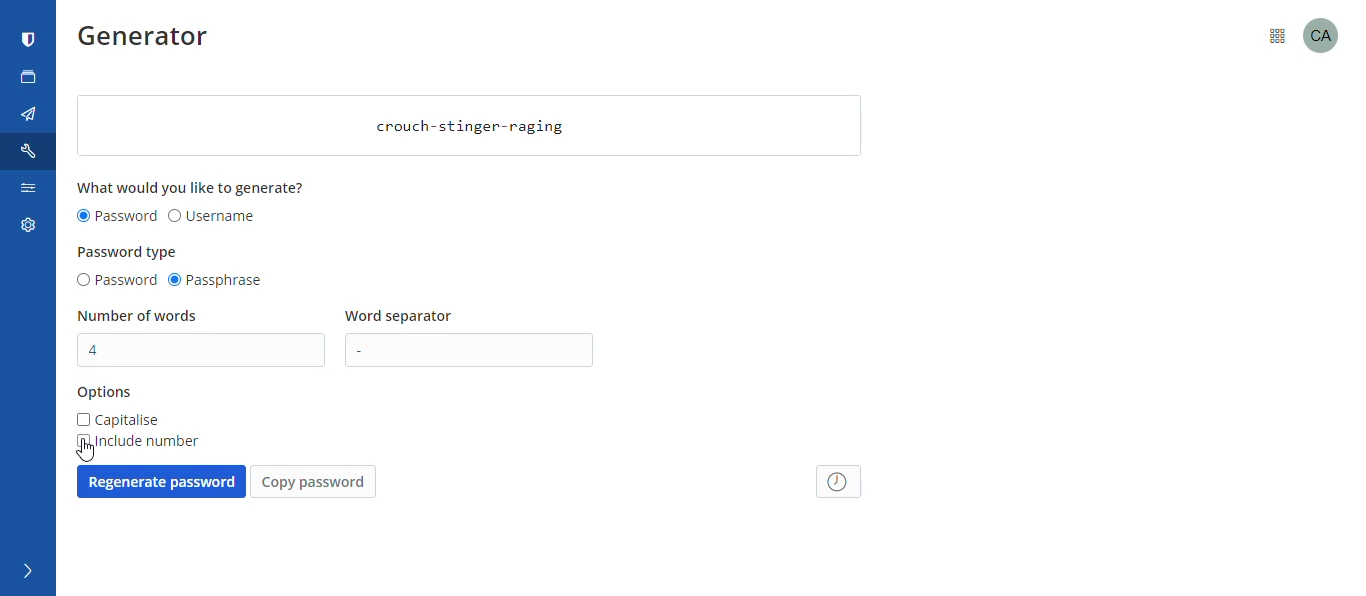 Image resolution: width=1366 pixels, height=596 pixels. I want to click on cursor, so click(87, 453).